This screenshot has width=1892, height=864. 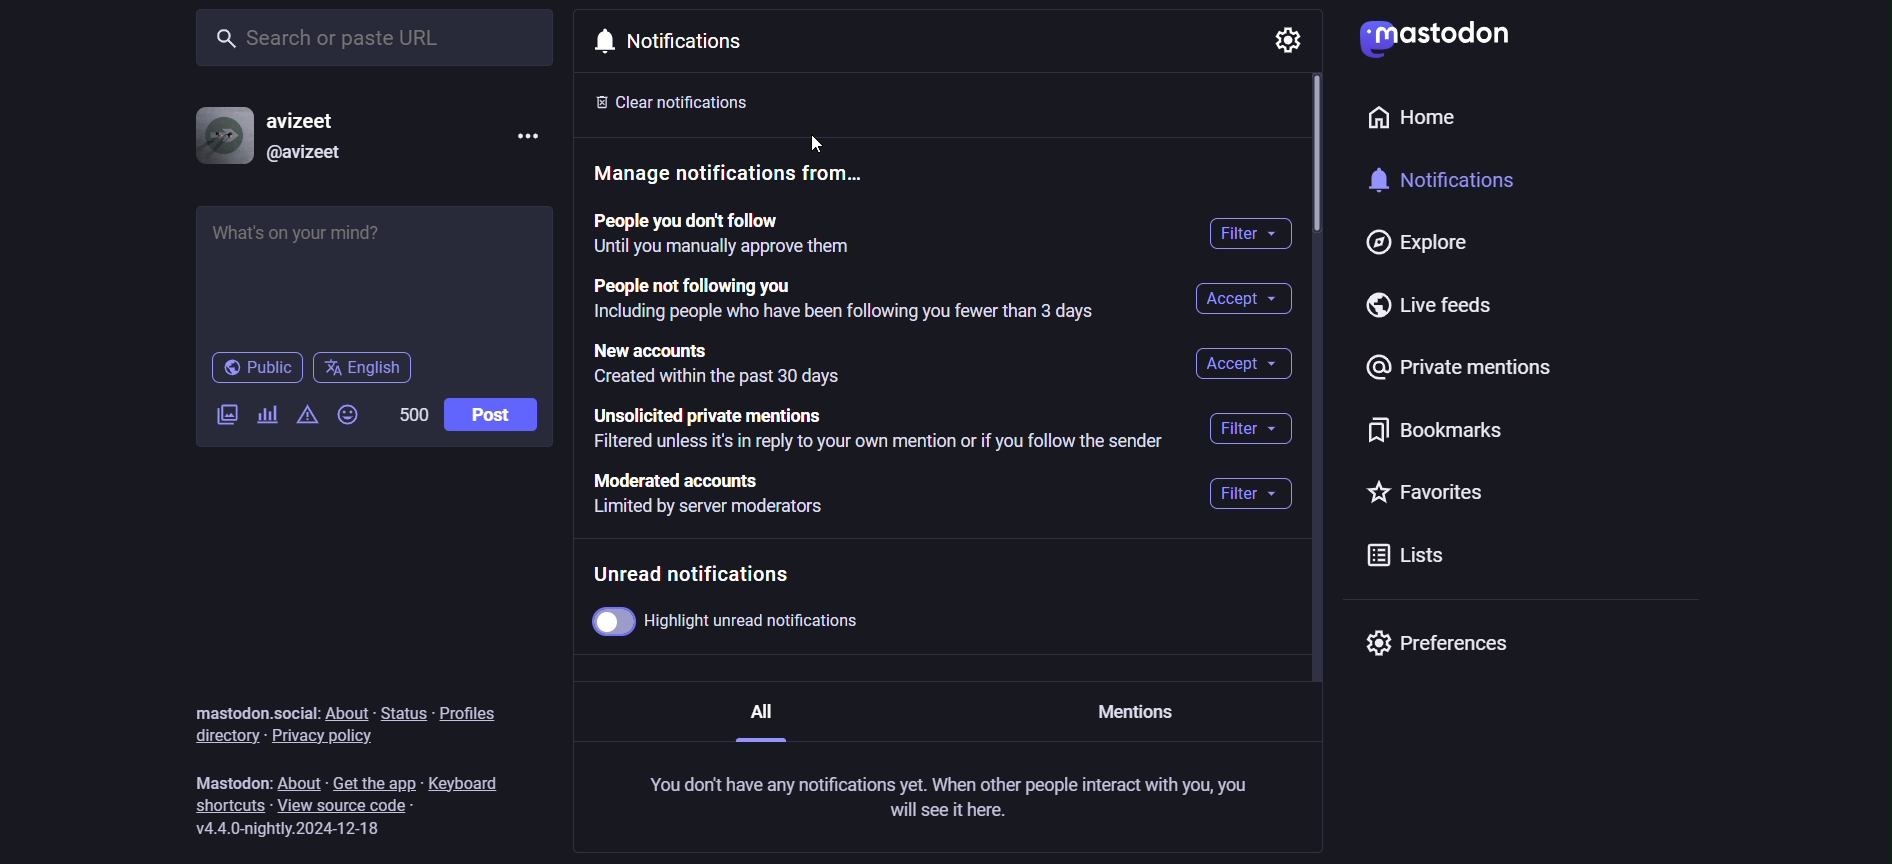 What do you see at coordinates (1247, 497) in the screenshot?
I see `filter` at bounding box center [1247, 497].